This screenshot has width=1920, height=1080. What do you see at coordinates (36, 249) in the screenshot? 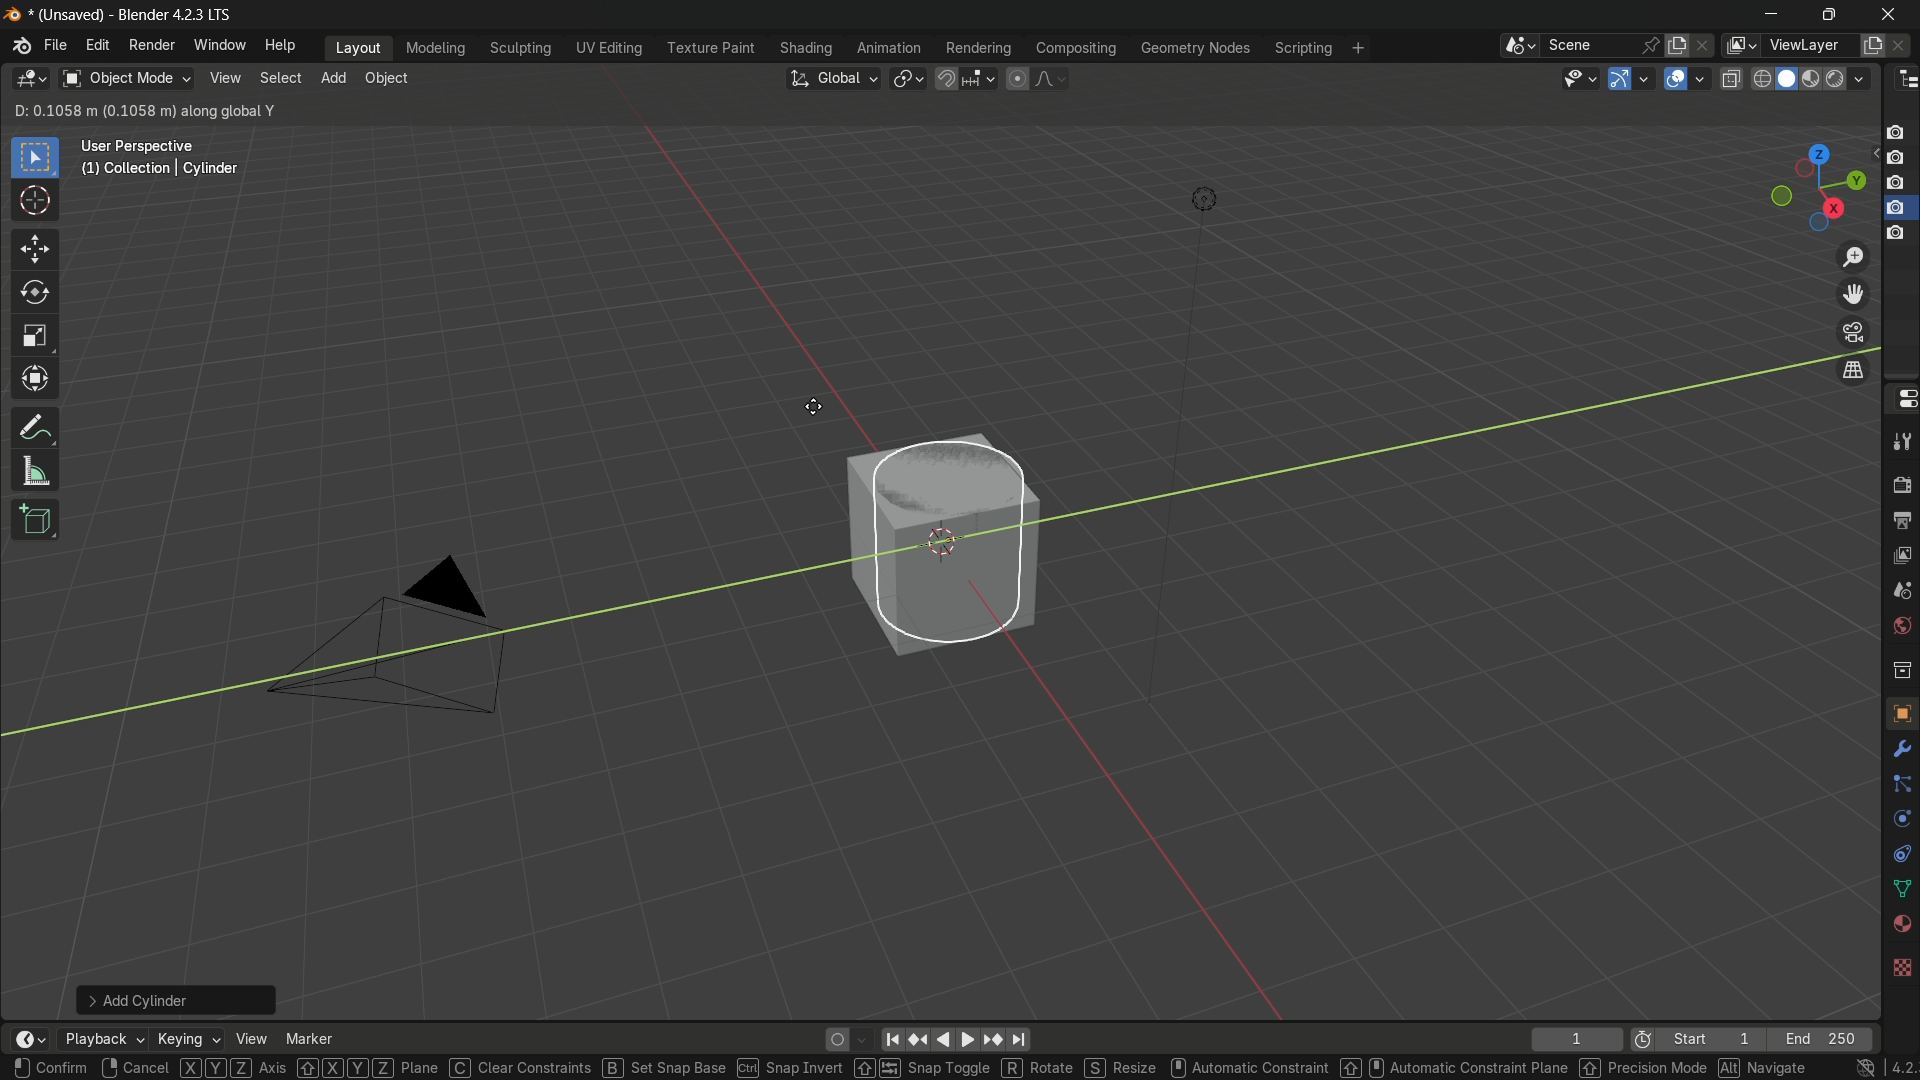
I see `move` at bounding box center [36, 249].